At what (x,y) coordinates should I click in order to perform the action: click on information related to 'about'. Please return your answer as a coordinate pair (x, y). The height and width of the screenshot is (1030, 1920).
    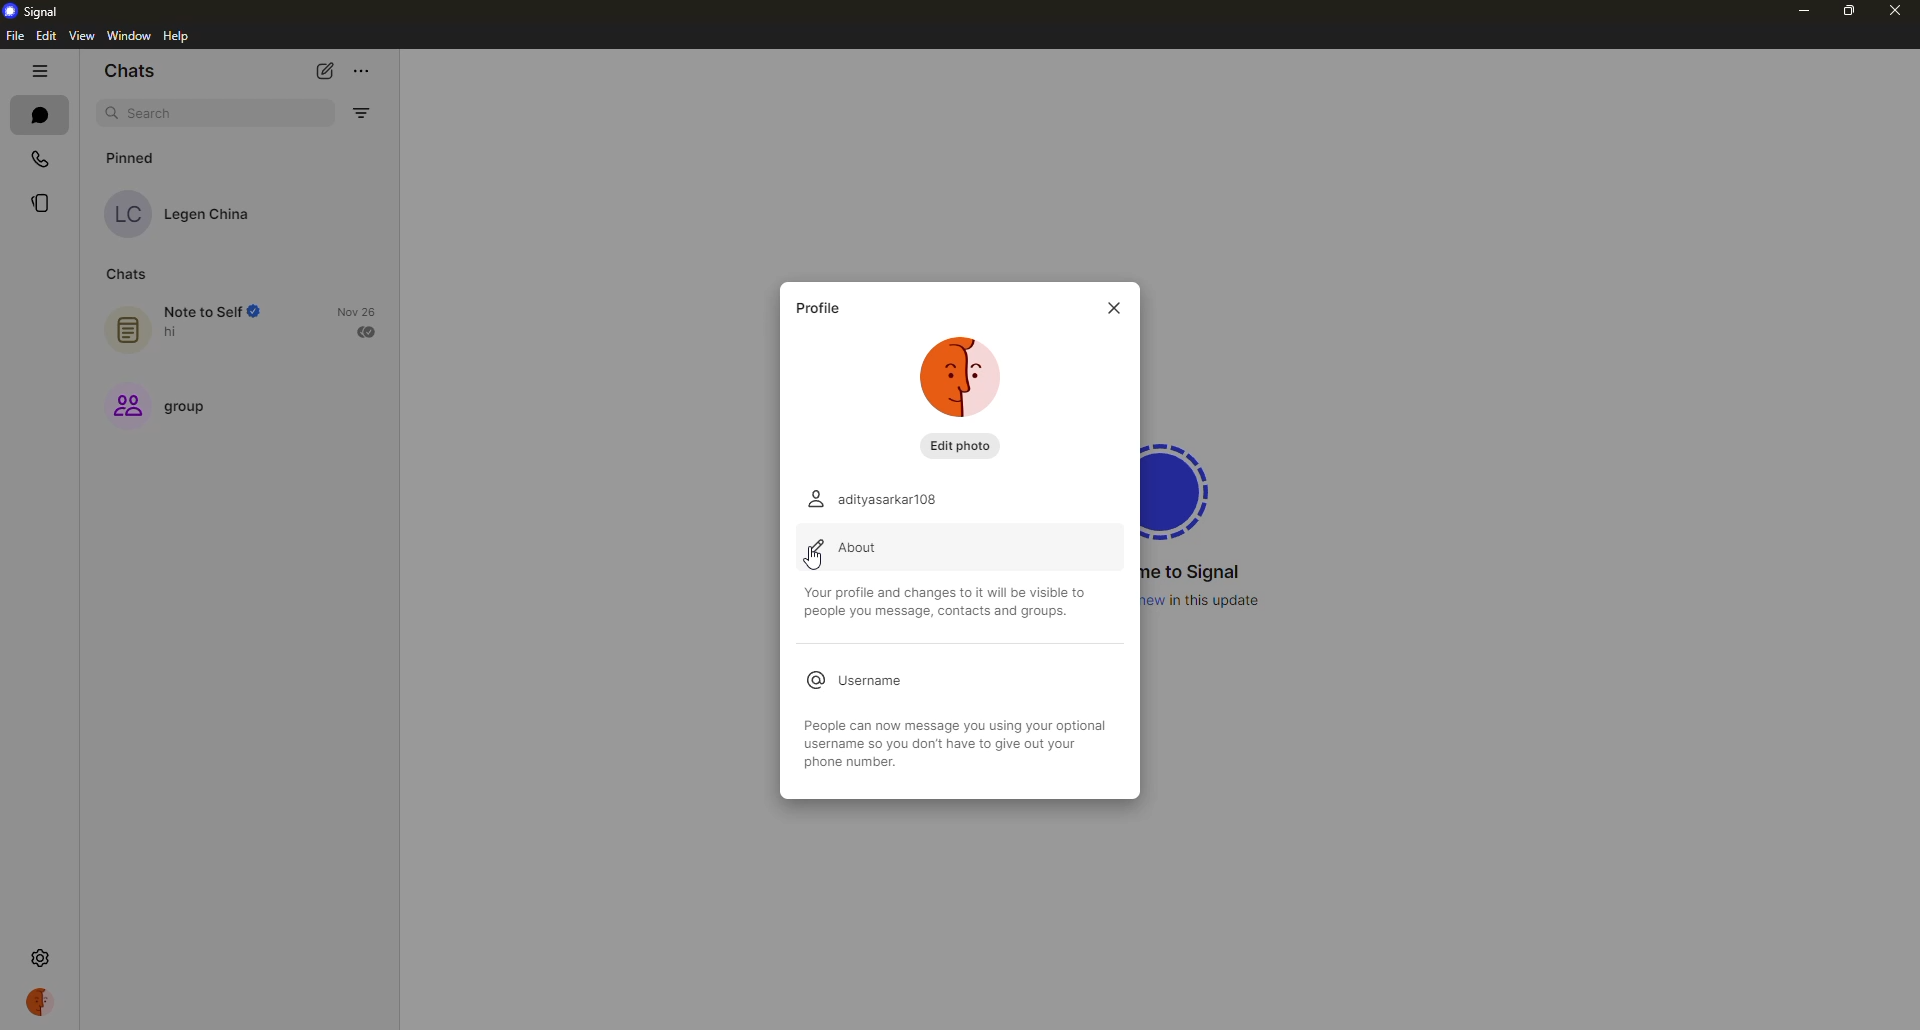
    Looking at the image, I should click on (951, 600).